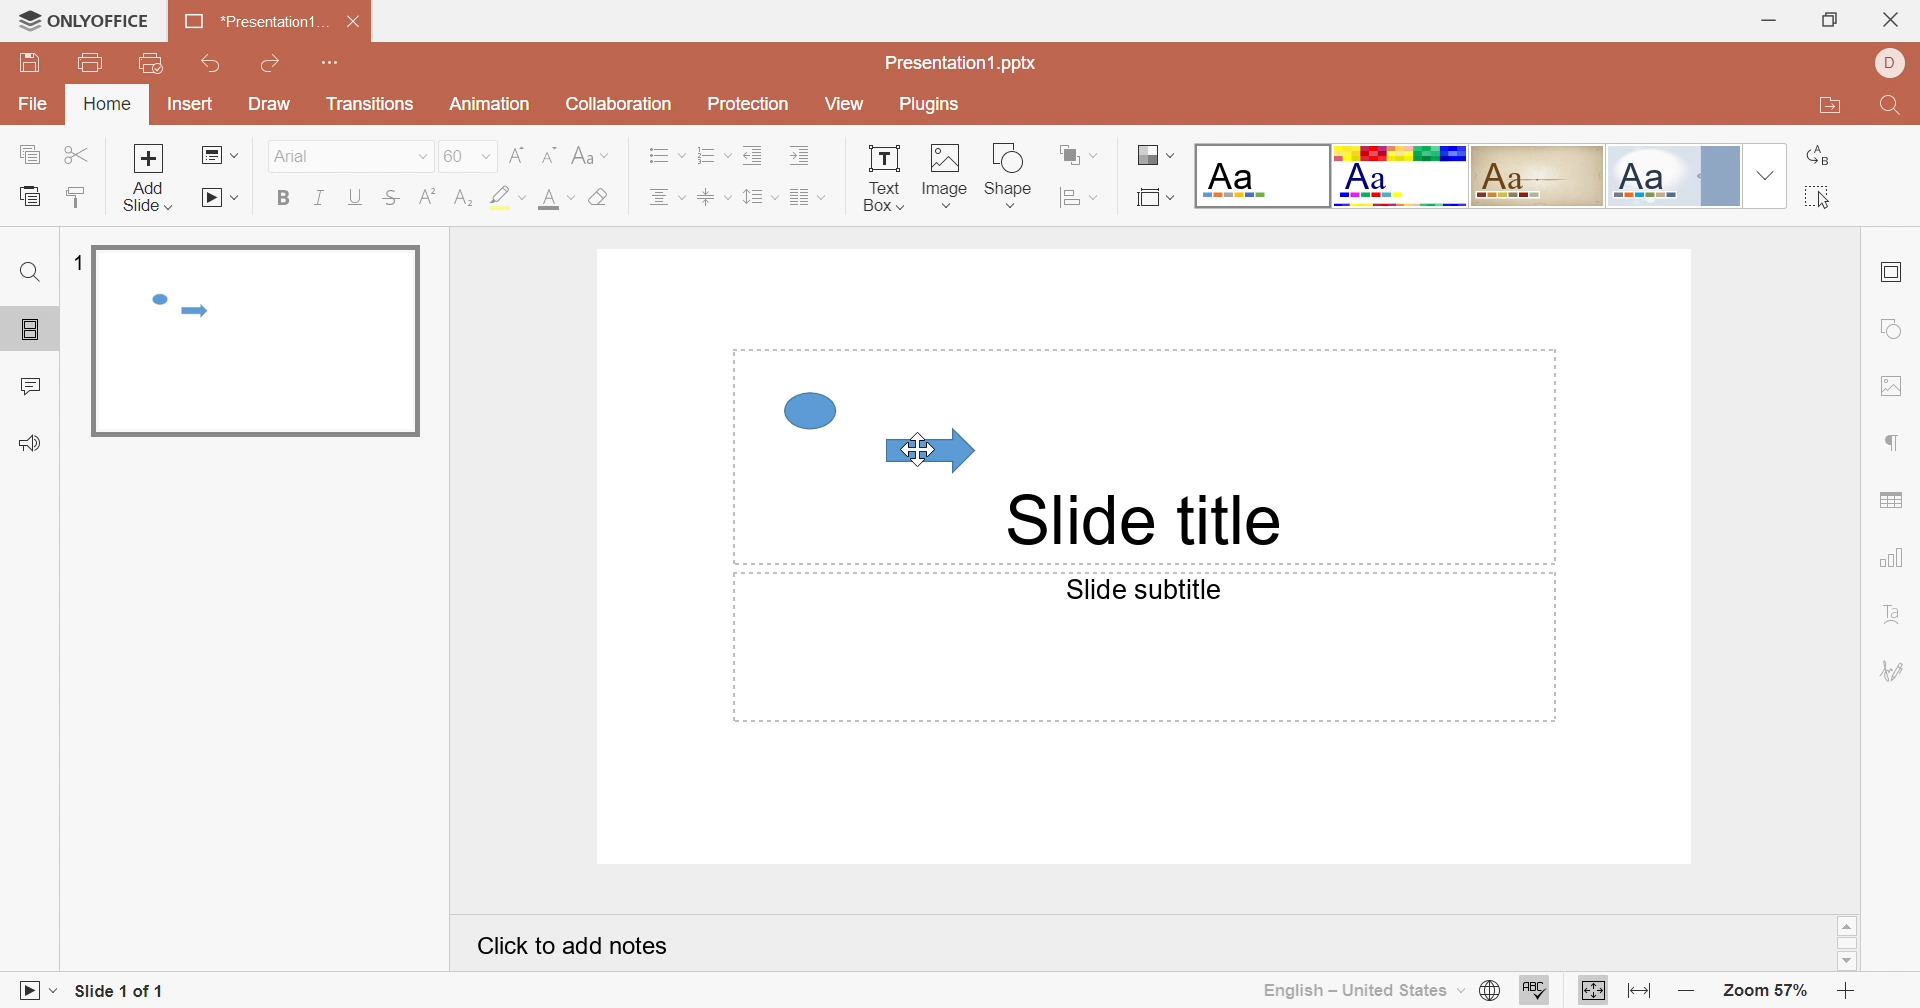  I want to click on Restore Down, so click(1834, 19).